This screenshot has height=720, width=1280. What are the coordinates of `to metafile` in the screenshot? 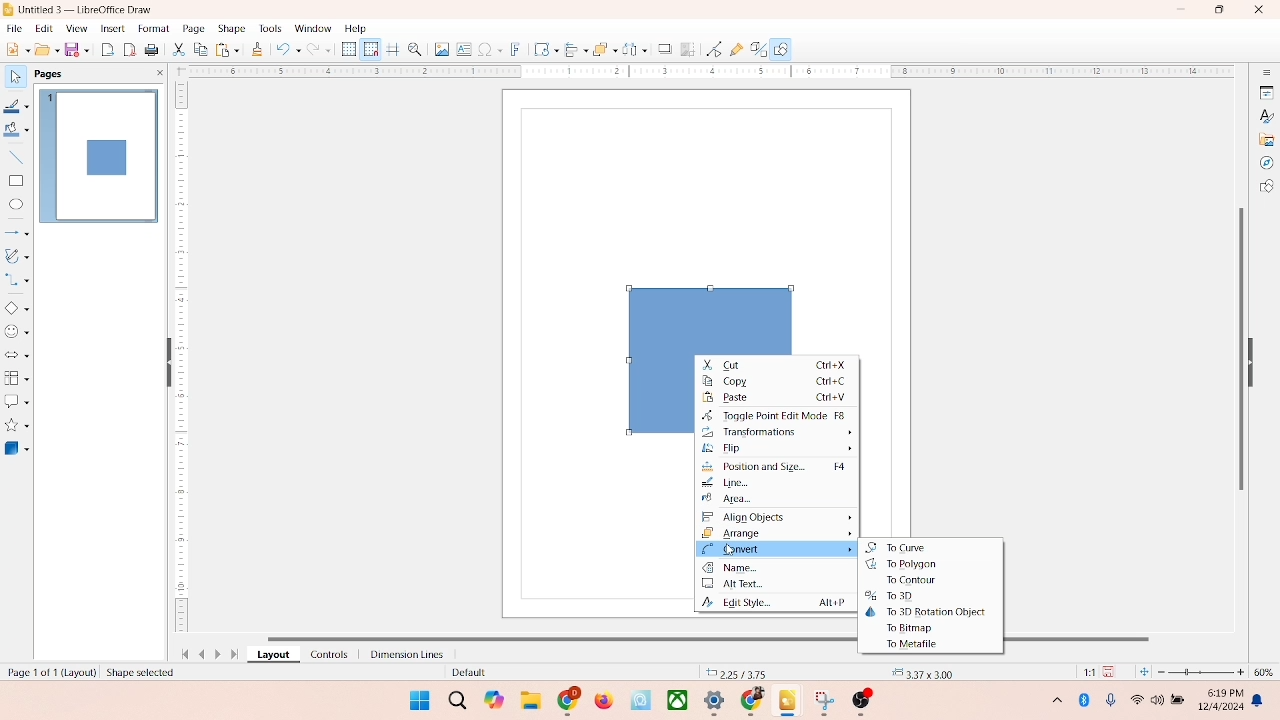 It's located at (915, 645).